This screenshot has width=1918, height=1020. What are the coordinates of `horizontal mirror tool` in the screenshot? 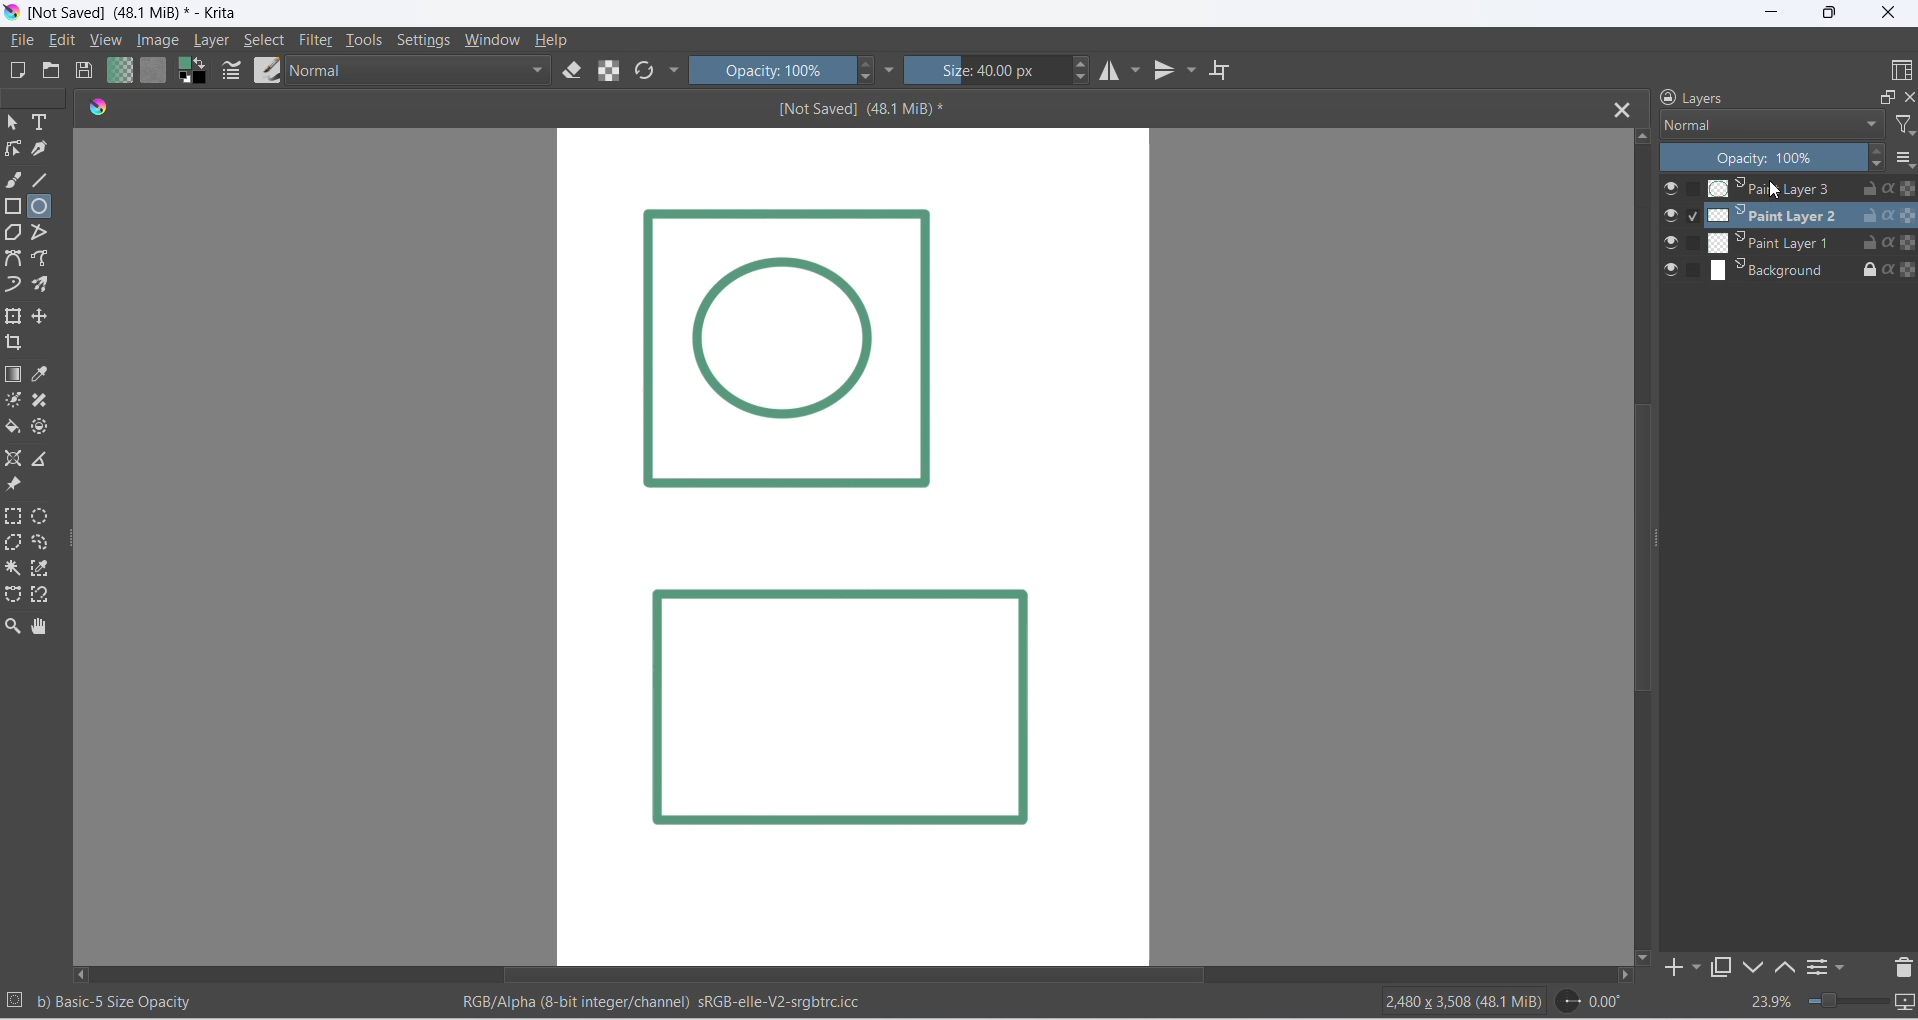 It's located at (1121, 71).